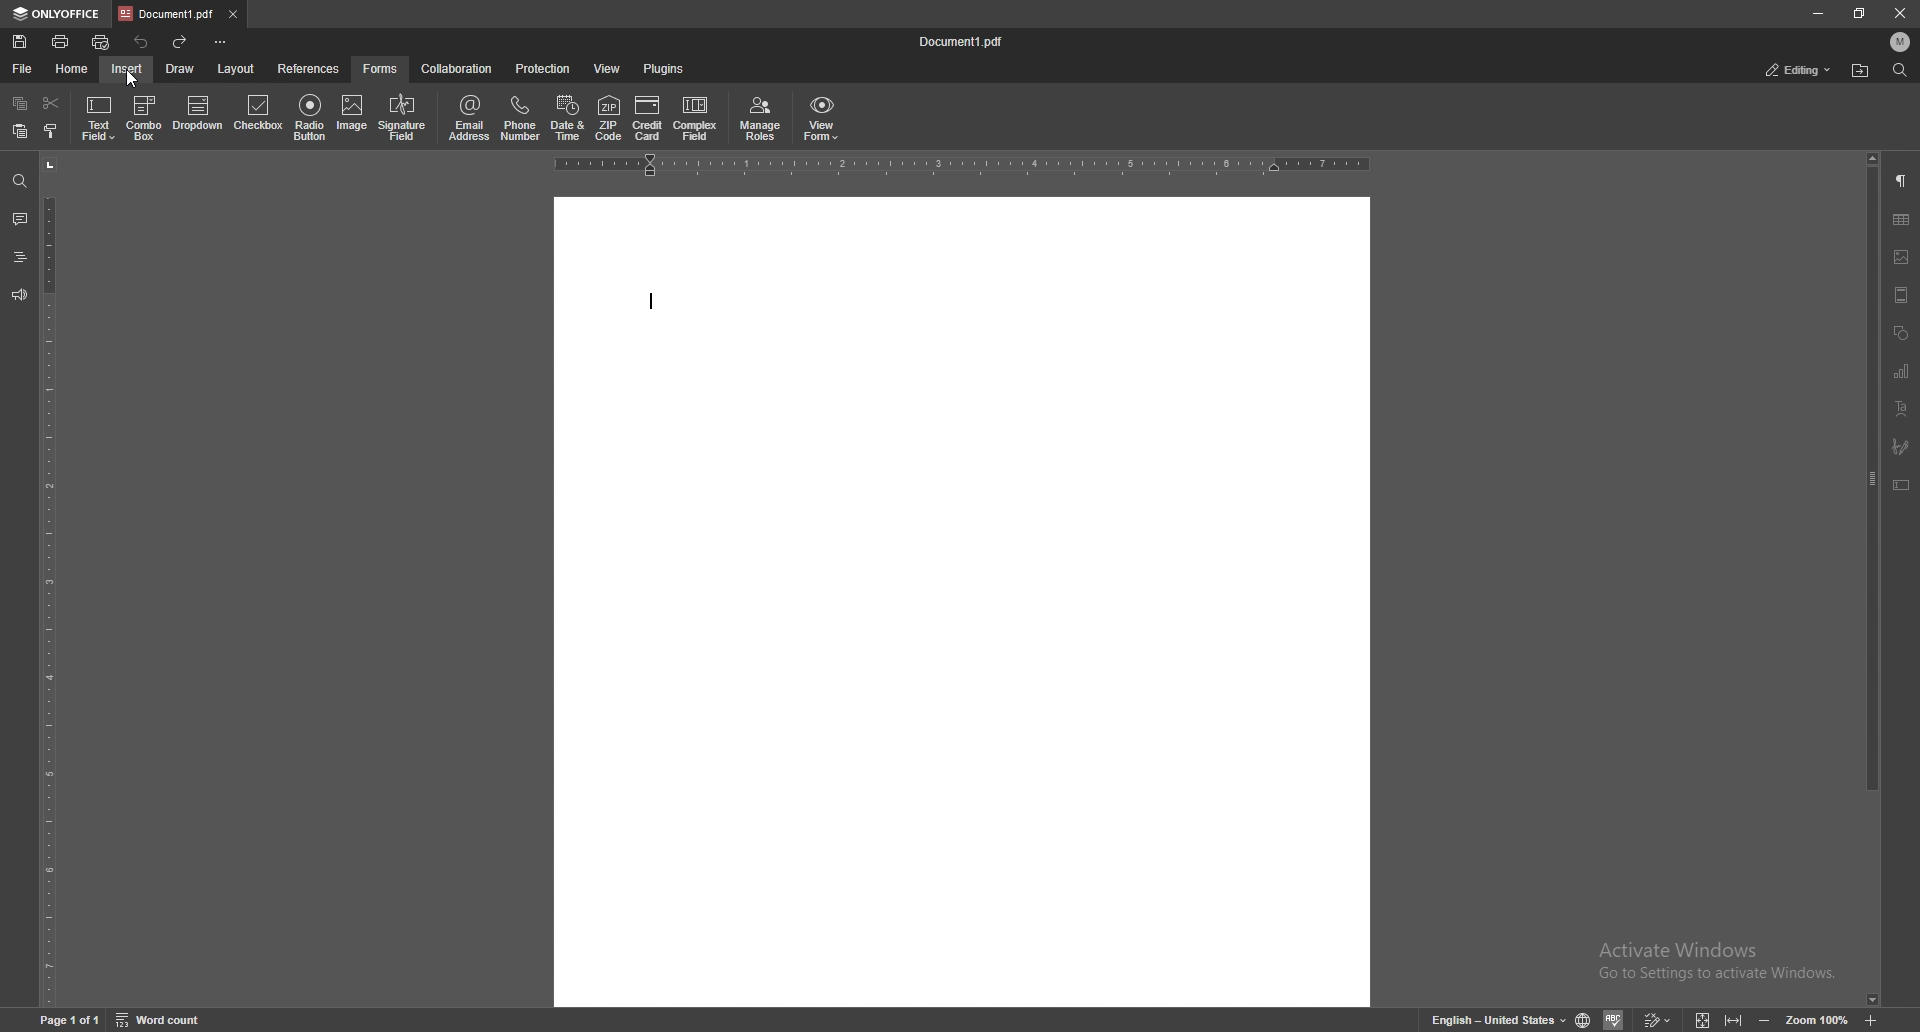 Image resolution: width=1920 pixels, height=1032 pixels. I want to click on combo box, so click(144, 120).